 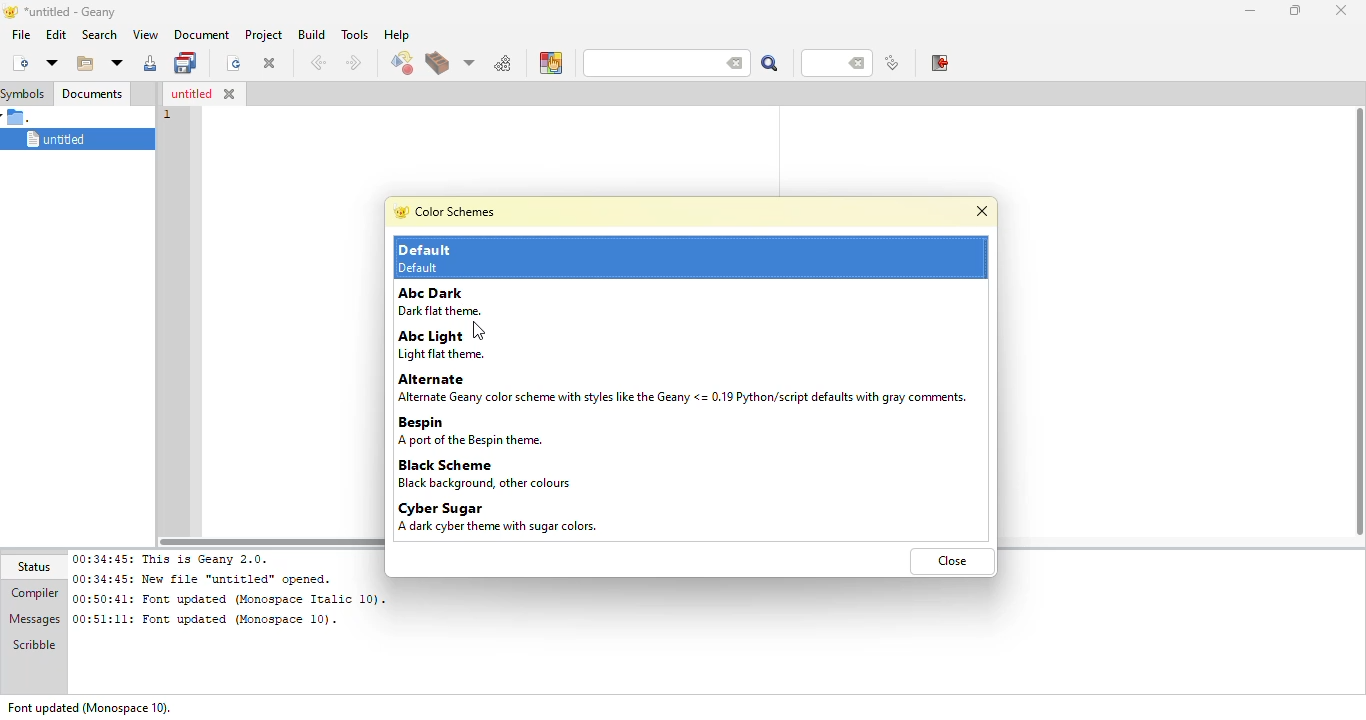 I want to click on view, so click(x=143, y=35).